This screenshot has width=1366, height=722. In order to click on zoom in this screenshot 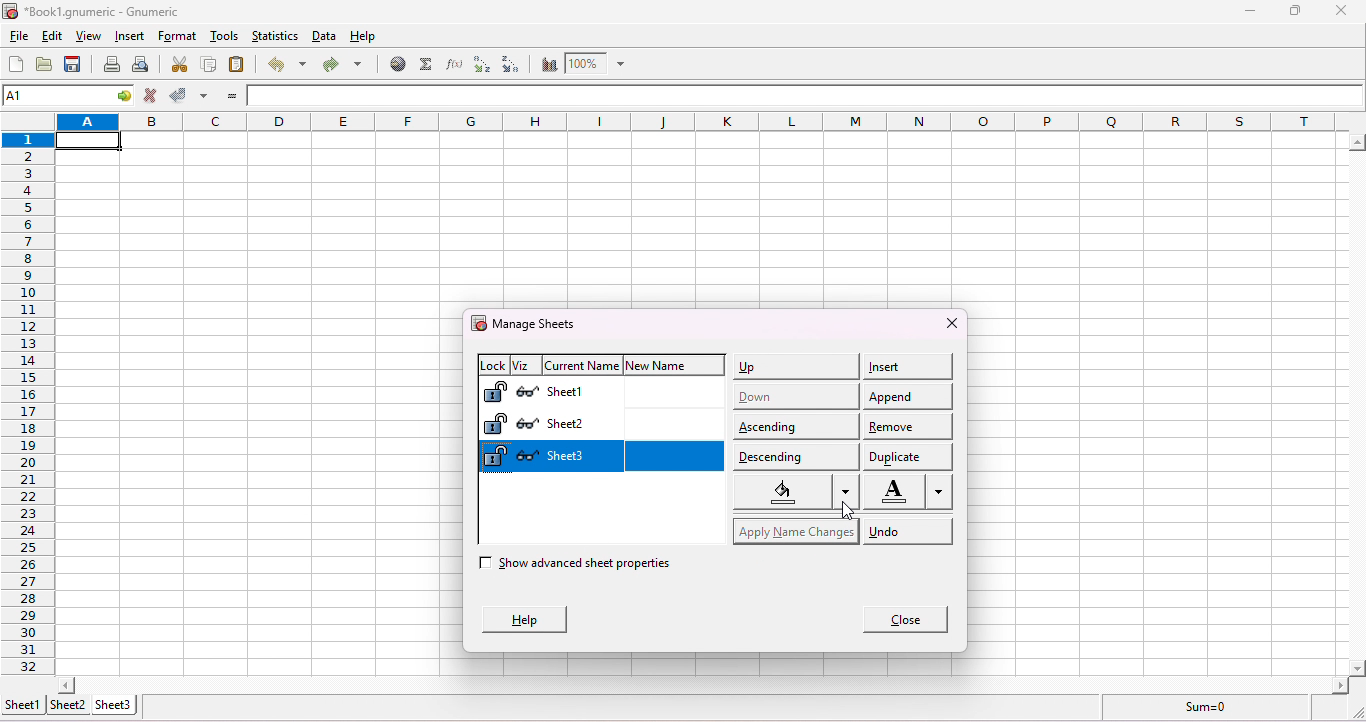, I will do `click(602, 64)`.